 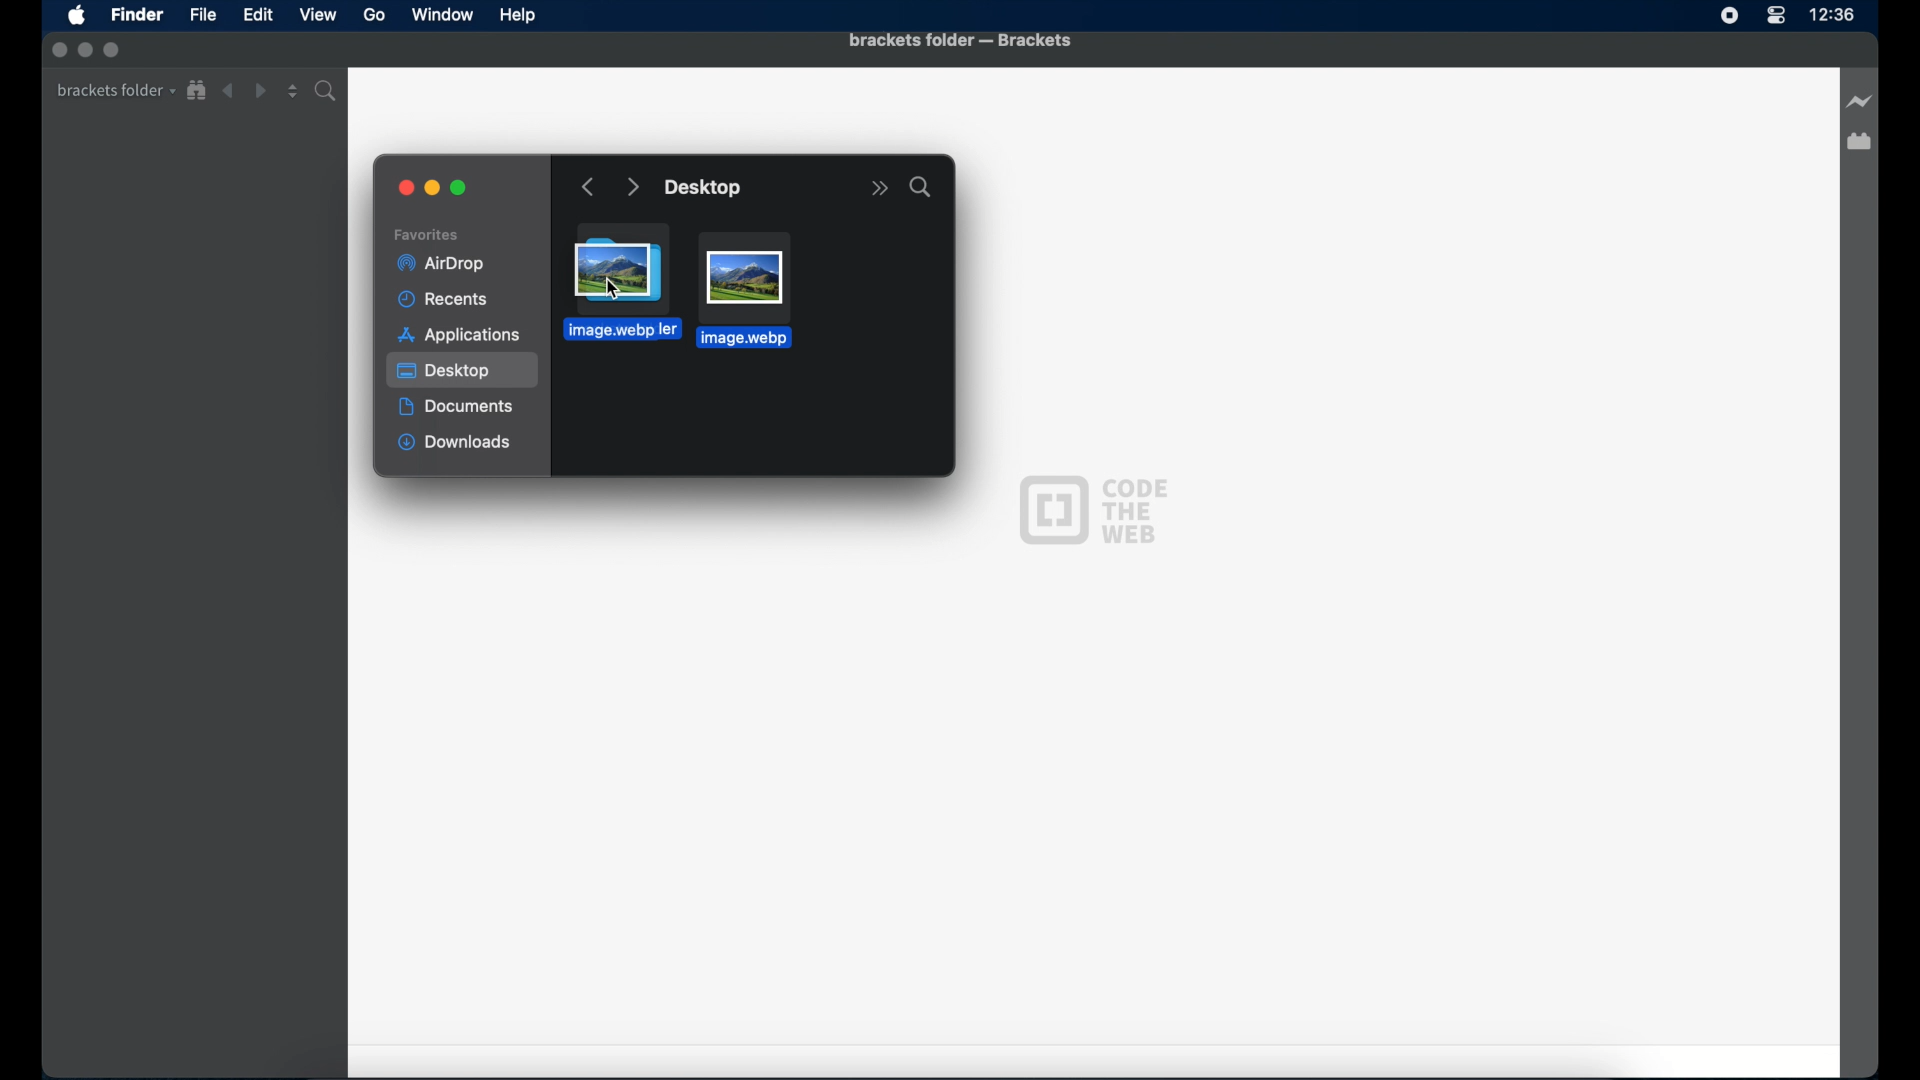 What do you see at coordinates (427, 235) in the screenshot?
I see `favorites` at bounding box center [427, 235].